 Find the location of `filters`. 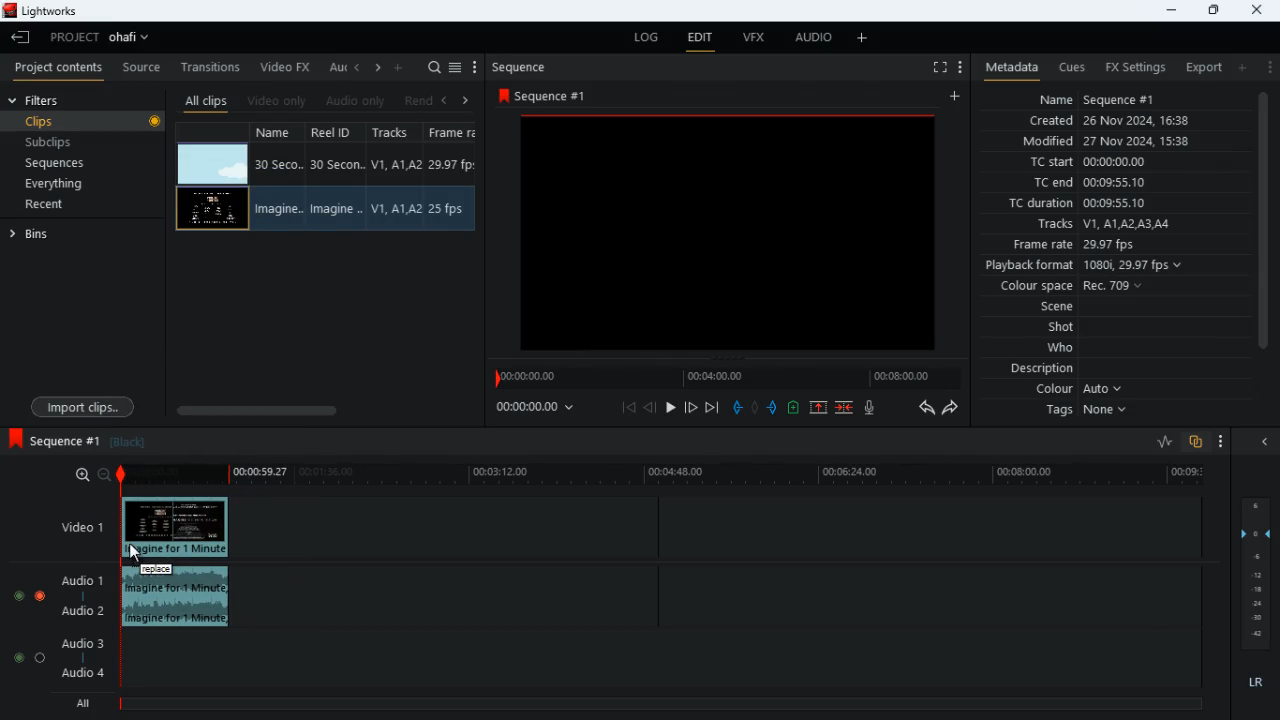

filters is located at coordinates (51, 99).